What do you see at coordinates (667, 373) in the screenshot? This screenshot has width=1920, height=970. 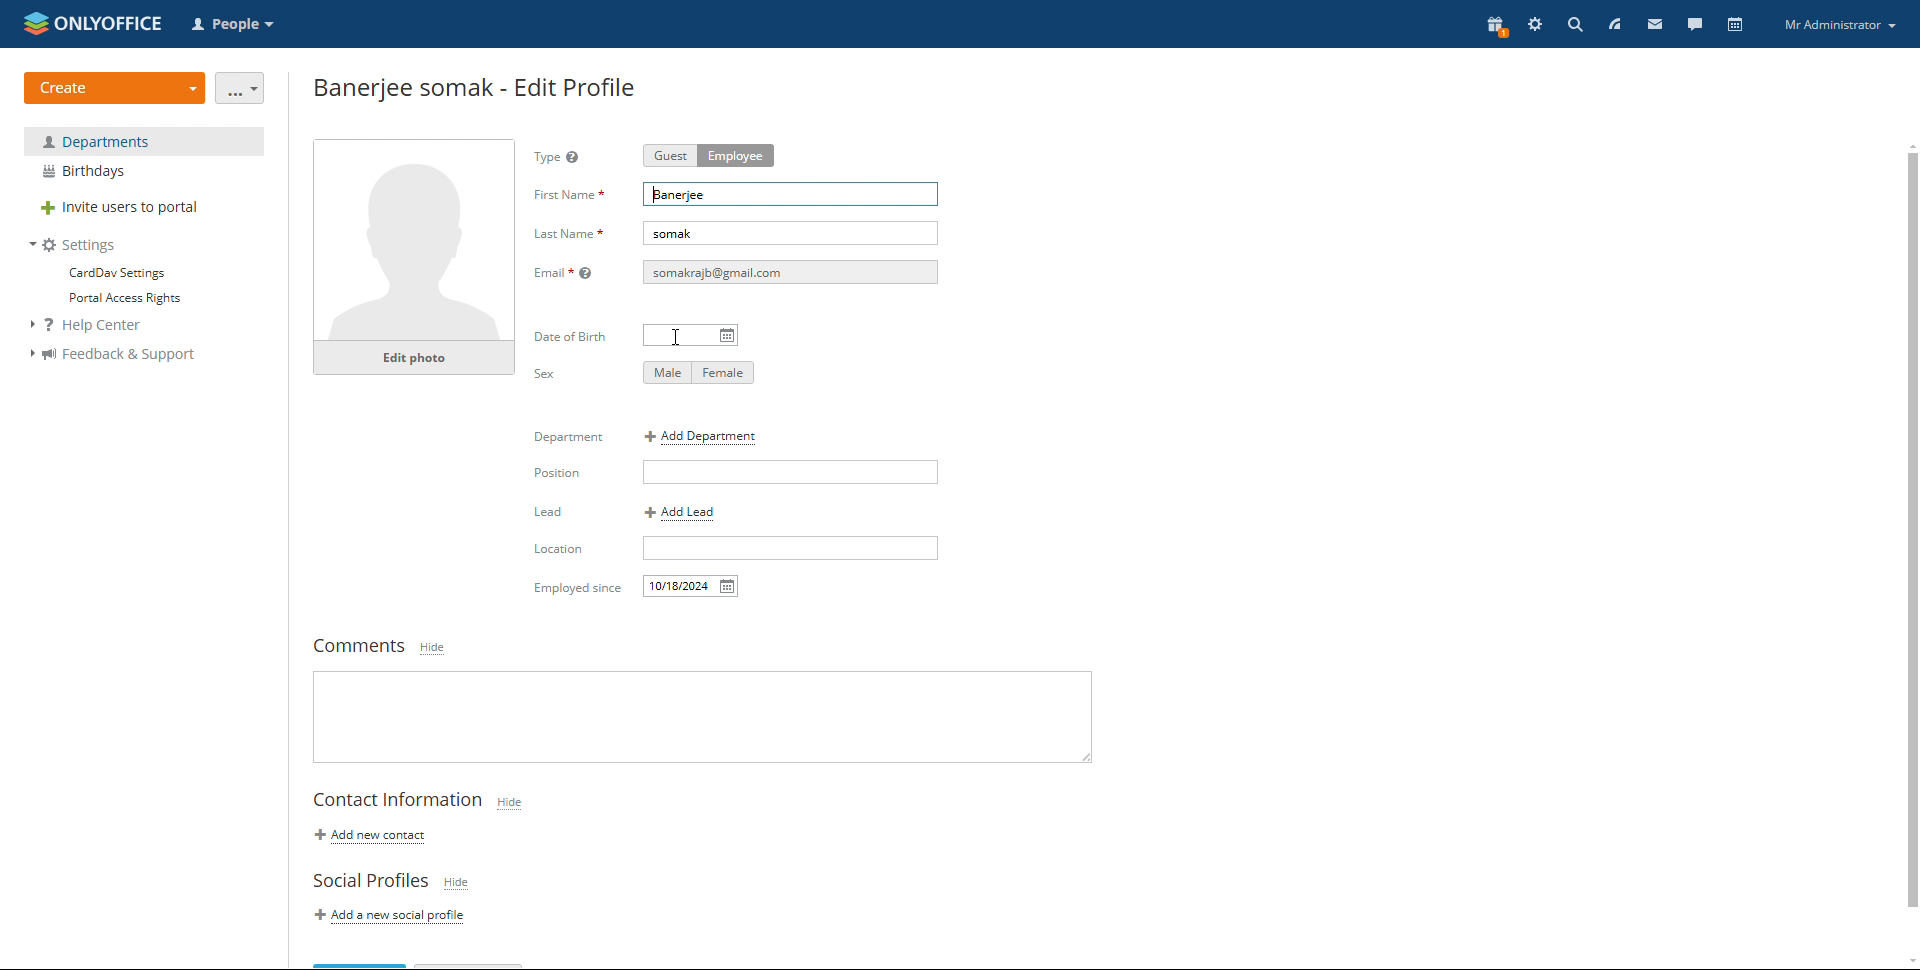 I see `male` at bounding box center [667, 373].